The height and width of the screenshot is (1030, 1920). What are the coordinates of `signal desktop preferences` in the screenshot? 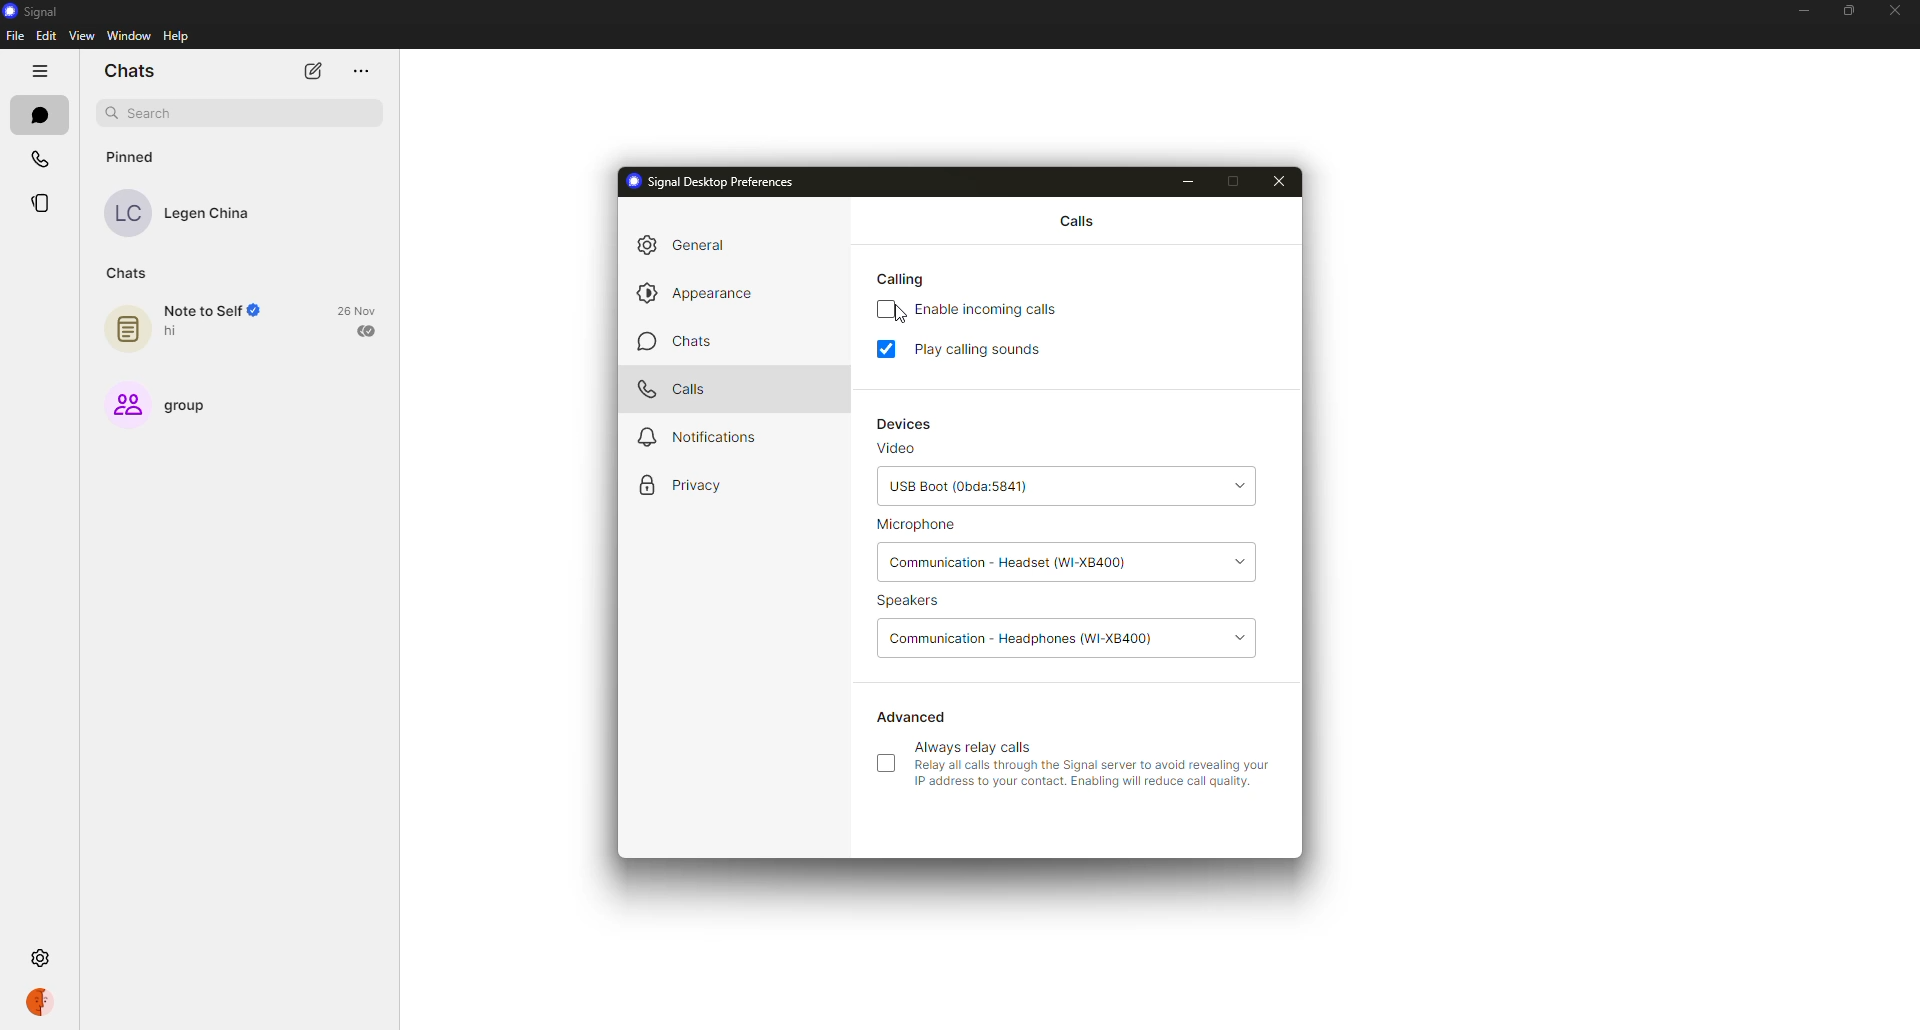 It's located at (715, 182).